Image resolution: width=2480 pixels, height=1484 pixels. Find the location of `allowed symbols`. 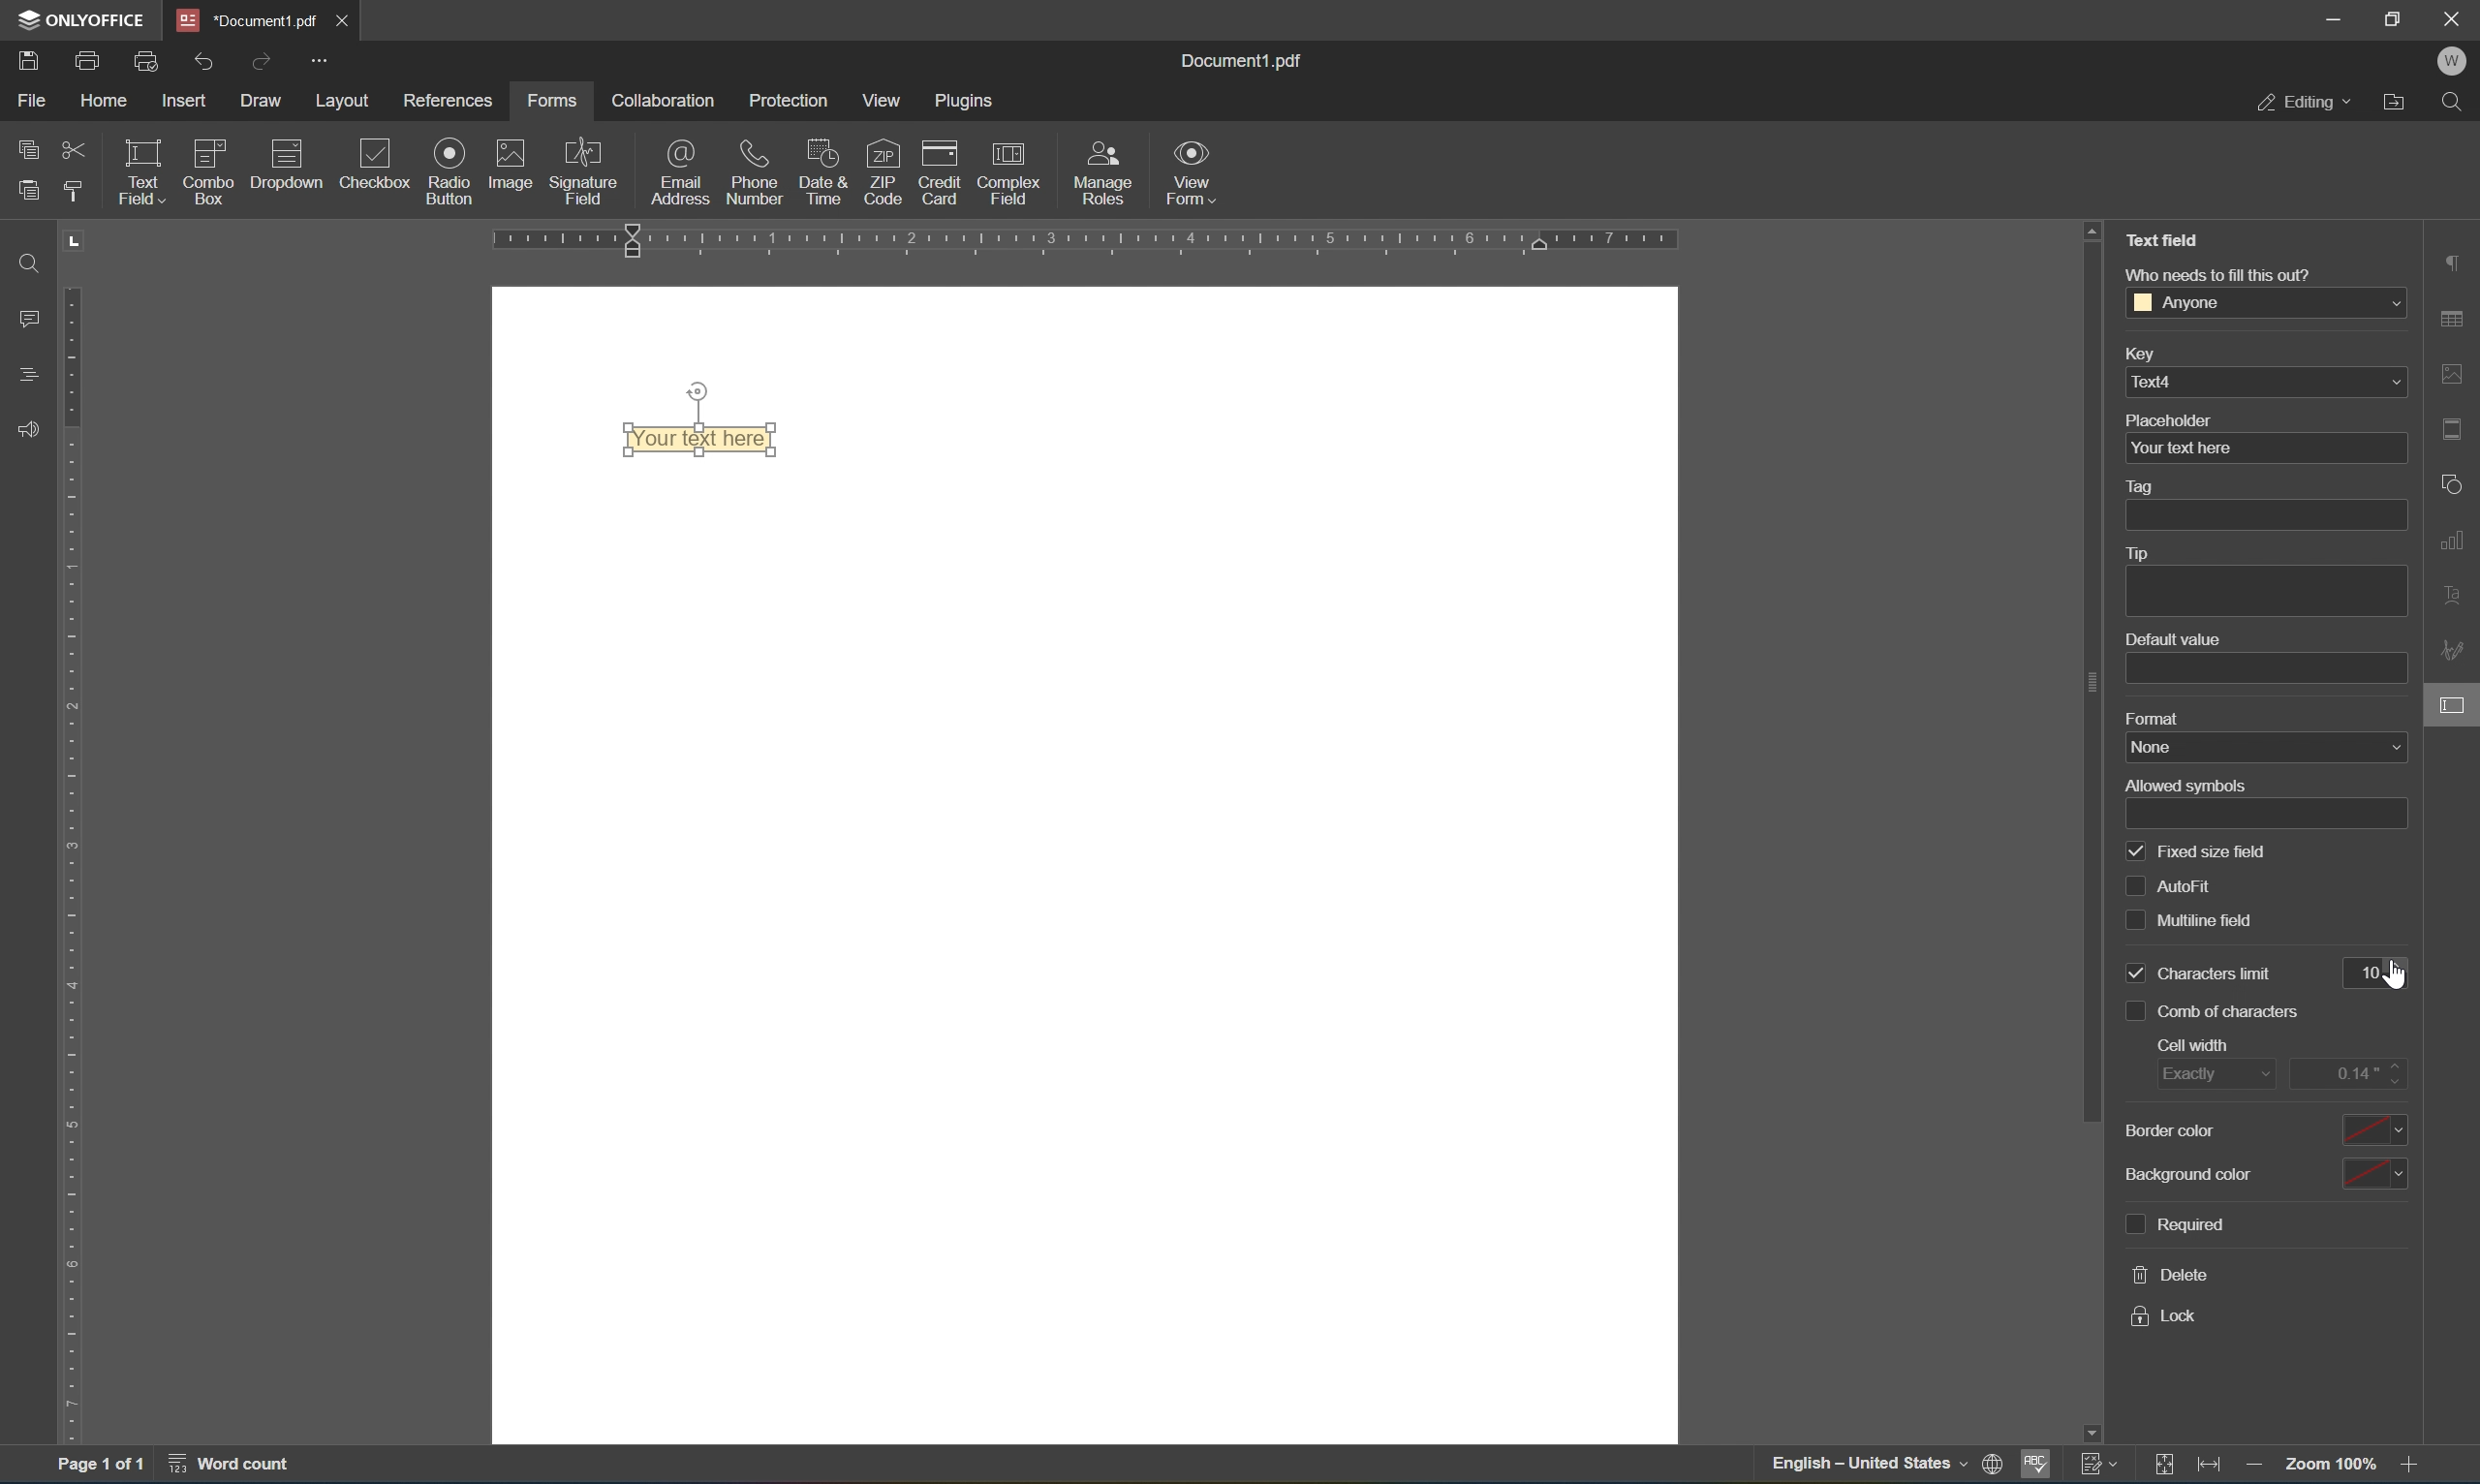

allowed symbols is located at coordinates (2185, 786).